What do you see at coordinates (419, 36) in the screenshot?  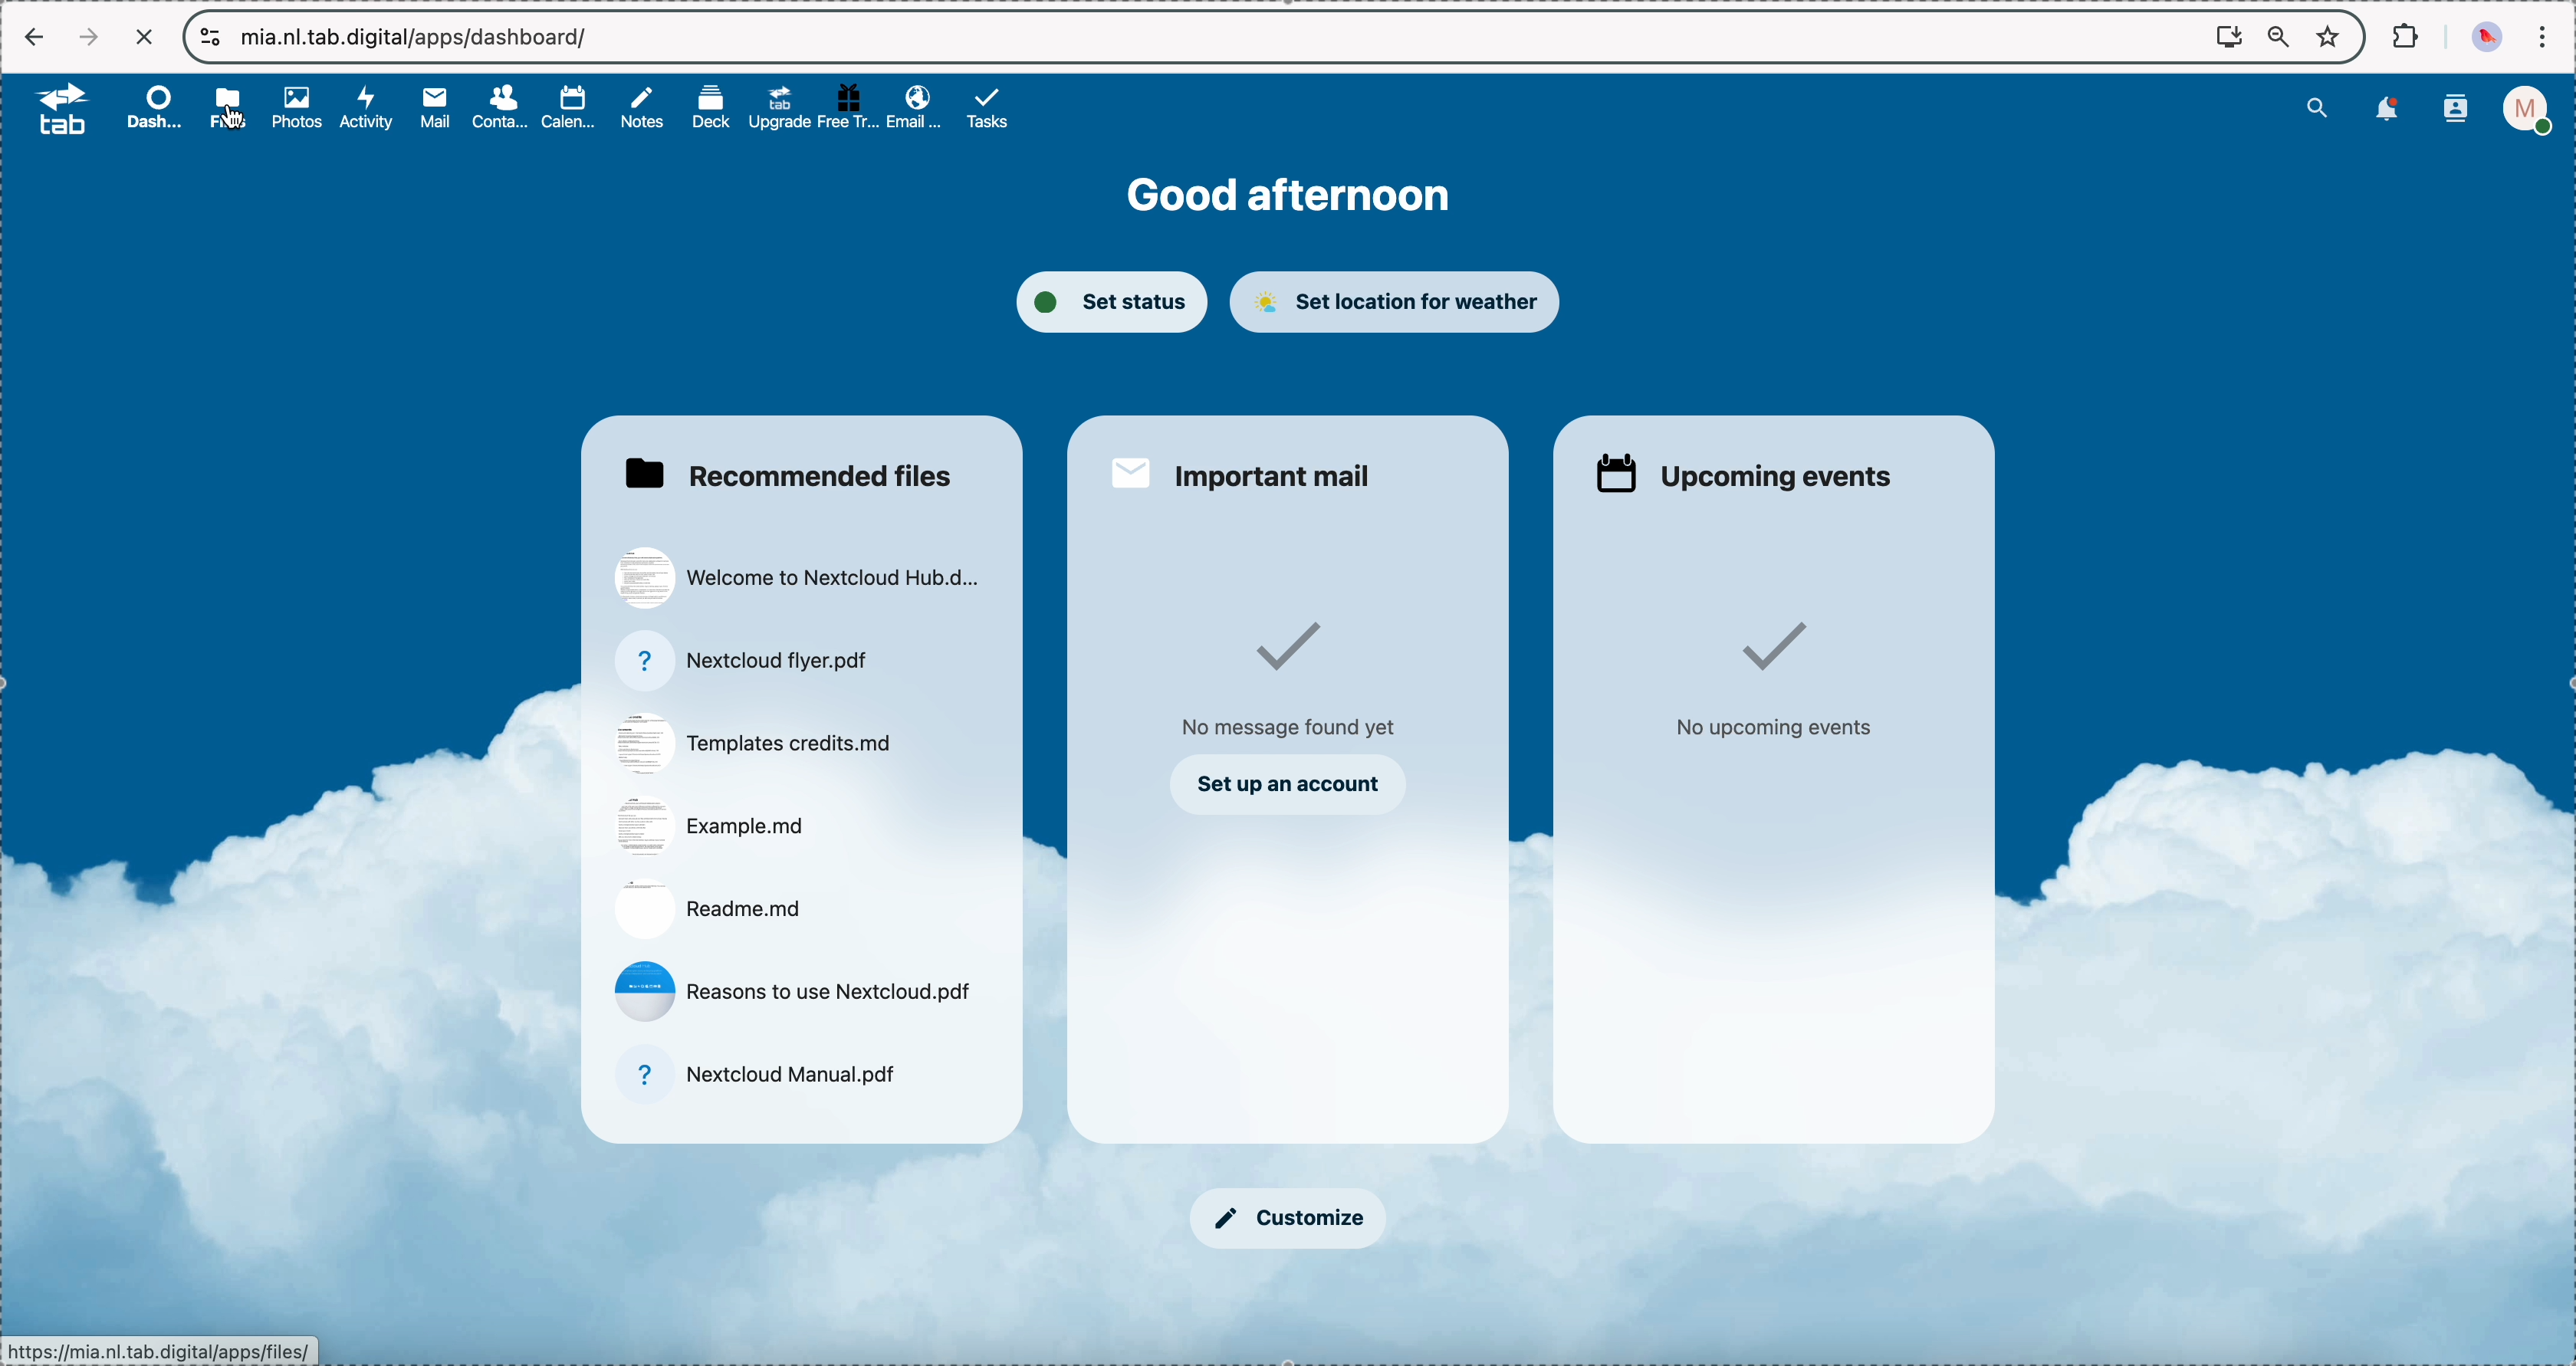 I see `url` at bounding box center [419, 36].